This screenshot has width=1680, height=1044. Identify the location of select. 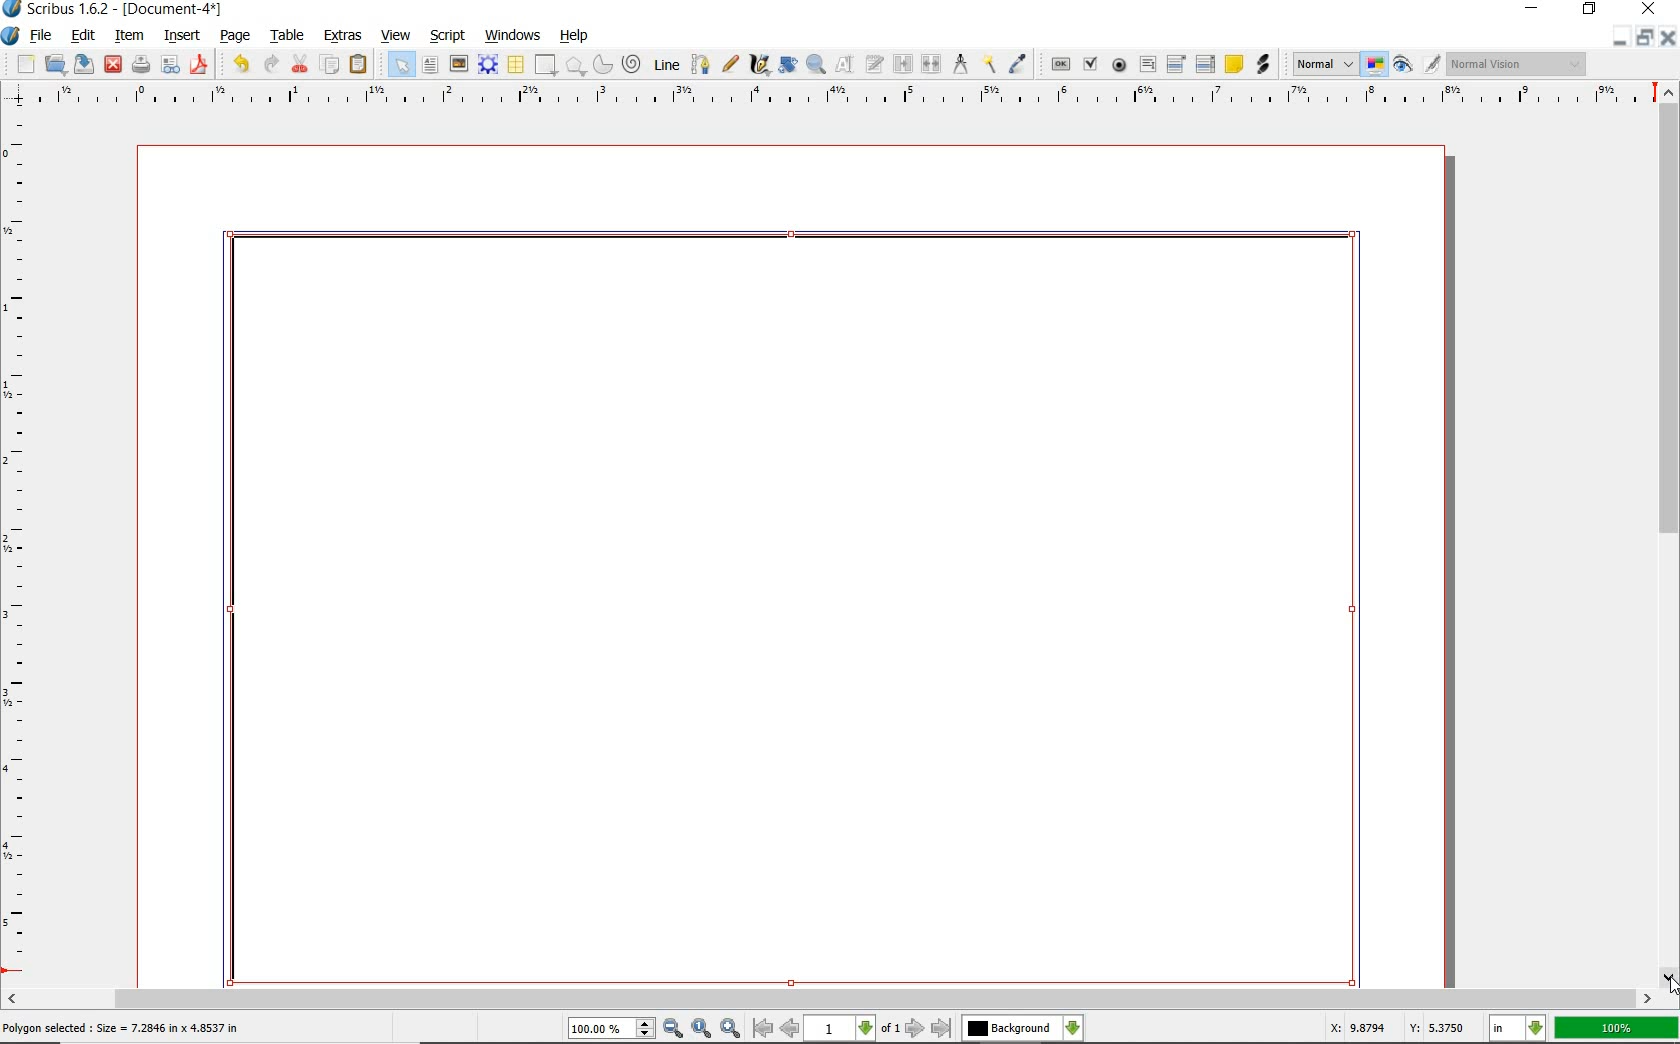
(399, 63).